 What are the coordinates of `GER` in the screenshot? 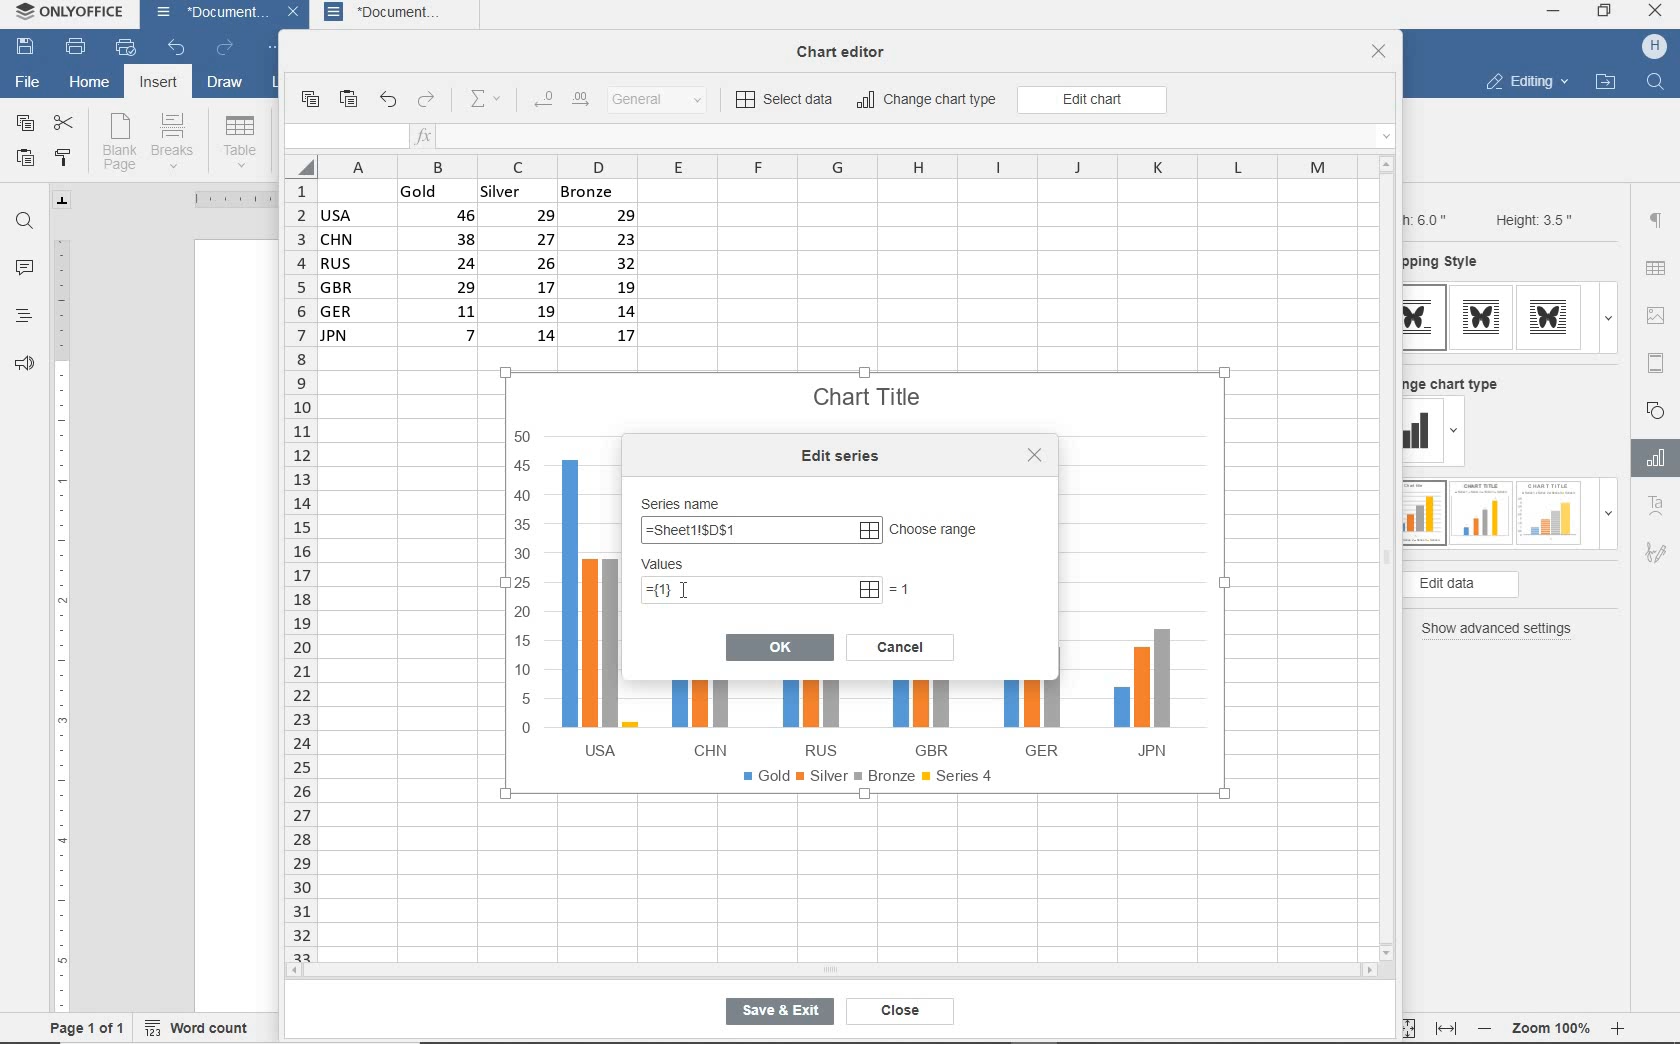 It's located at (1030, 713).